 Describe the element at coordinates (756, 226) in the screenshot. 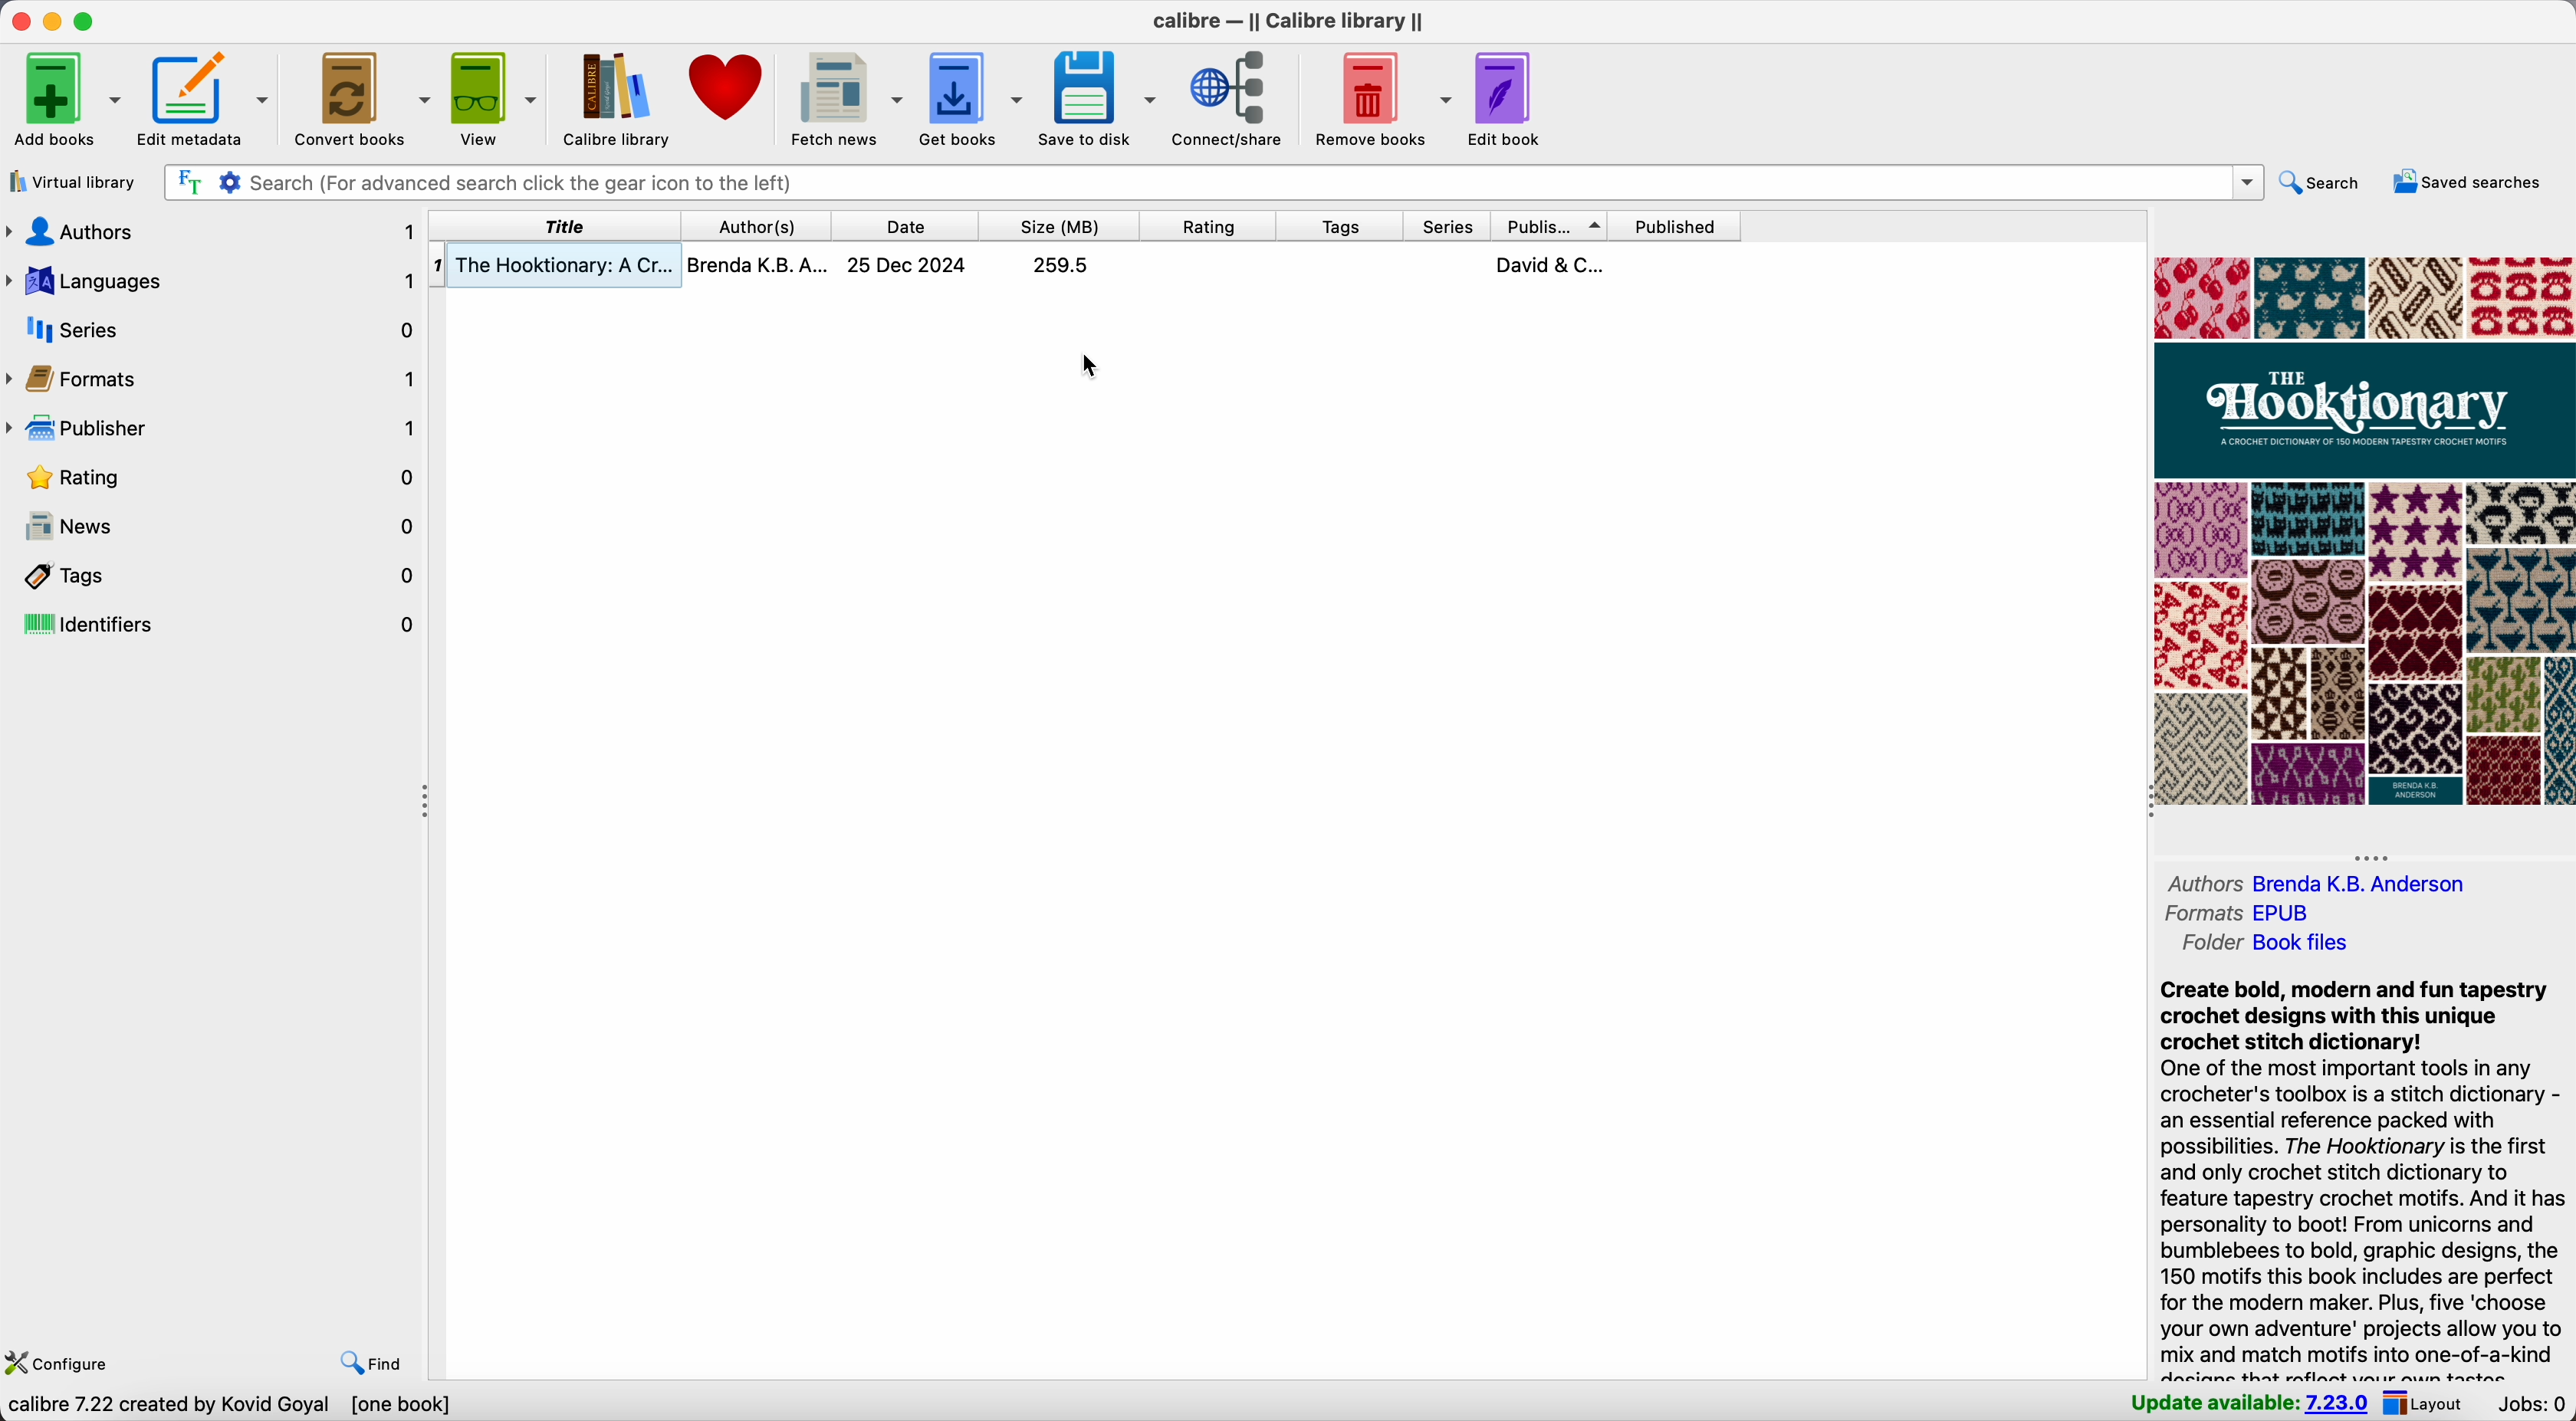

I see `Authors` at that location.